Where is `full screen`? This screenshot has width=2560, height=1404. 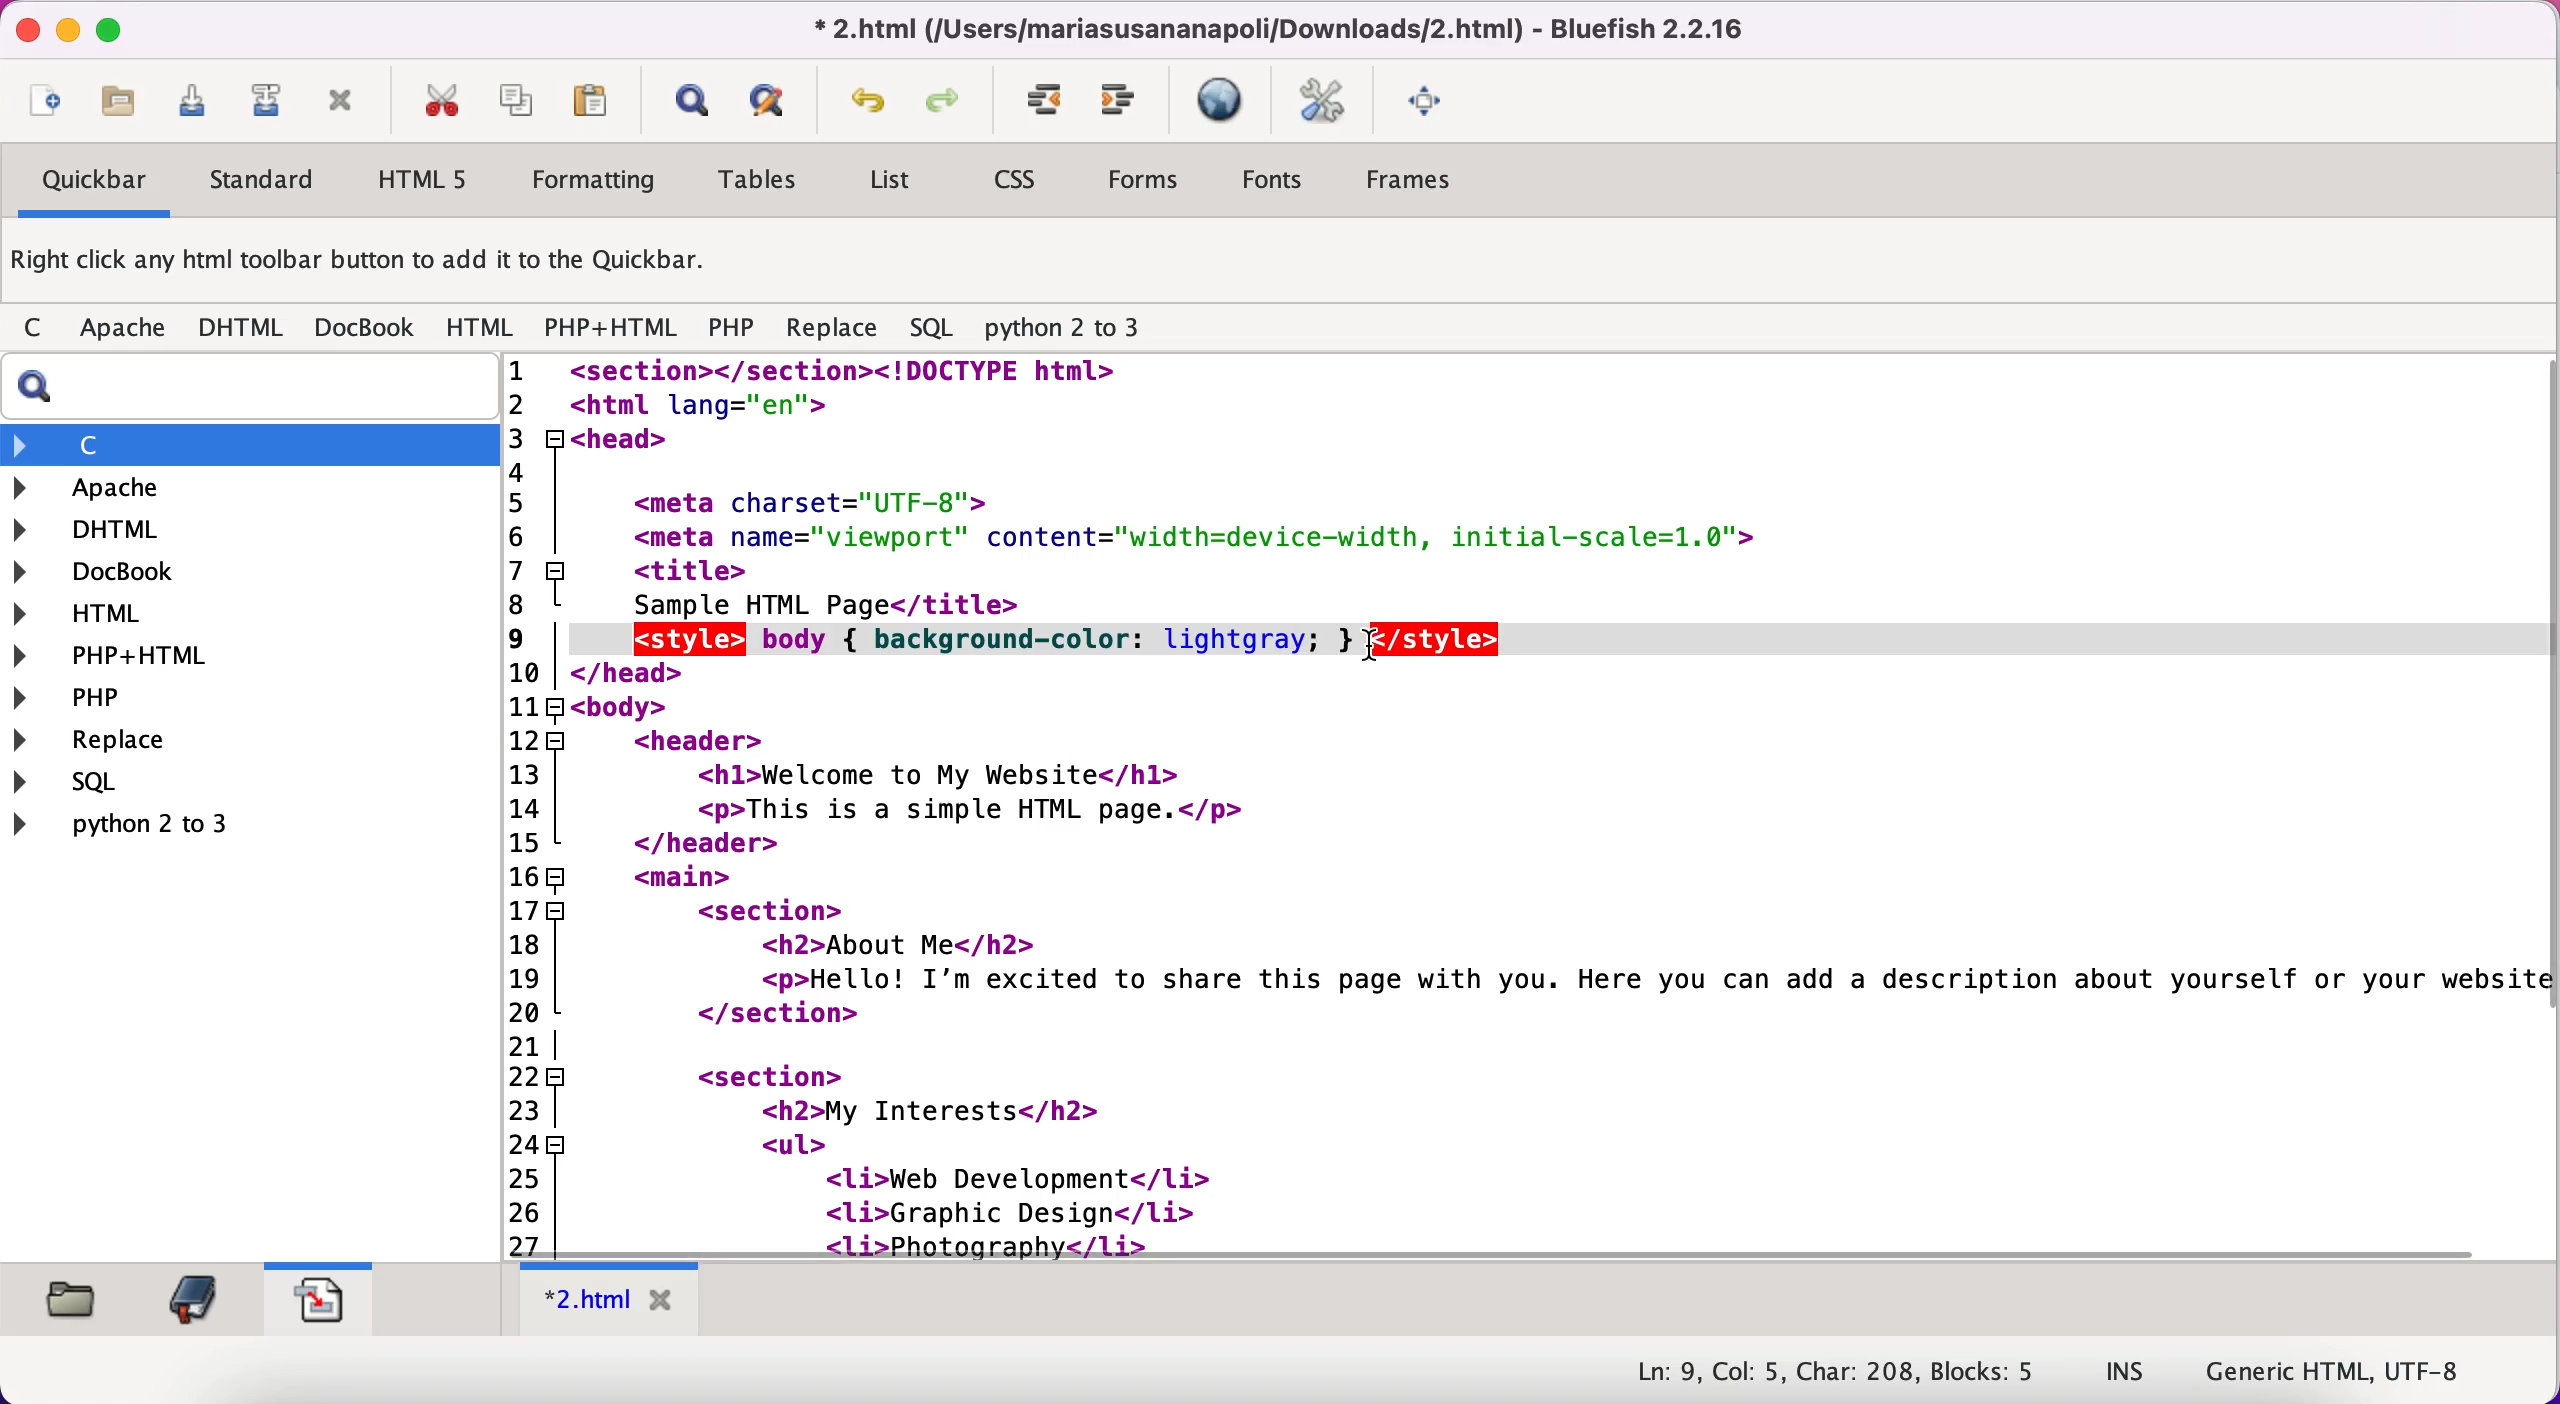
full screen is located at coordinates (1430, 98).